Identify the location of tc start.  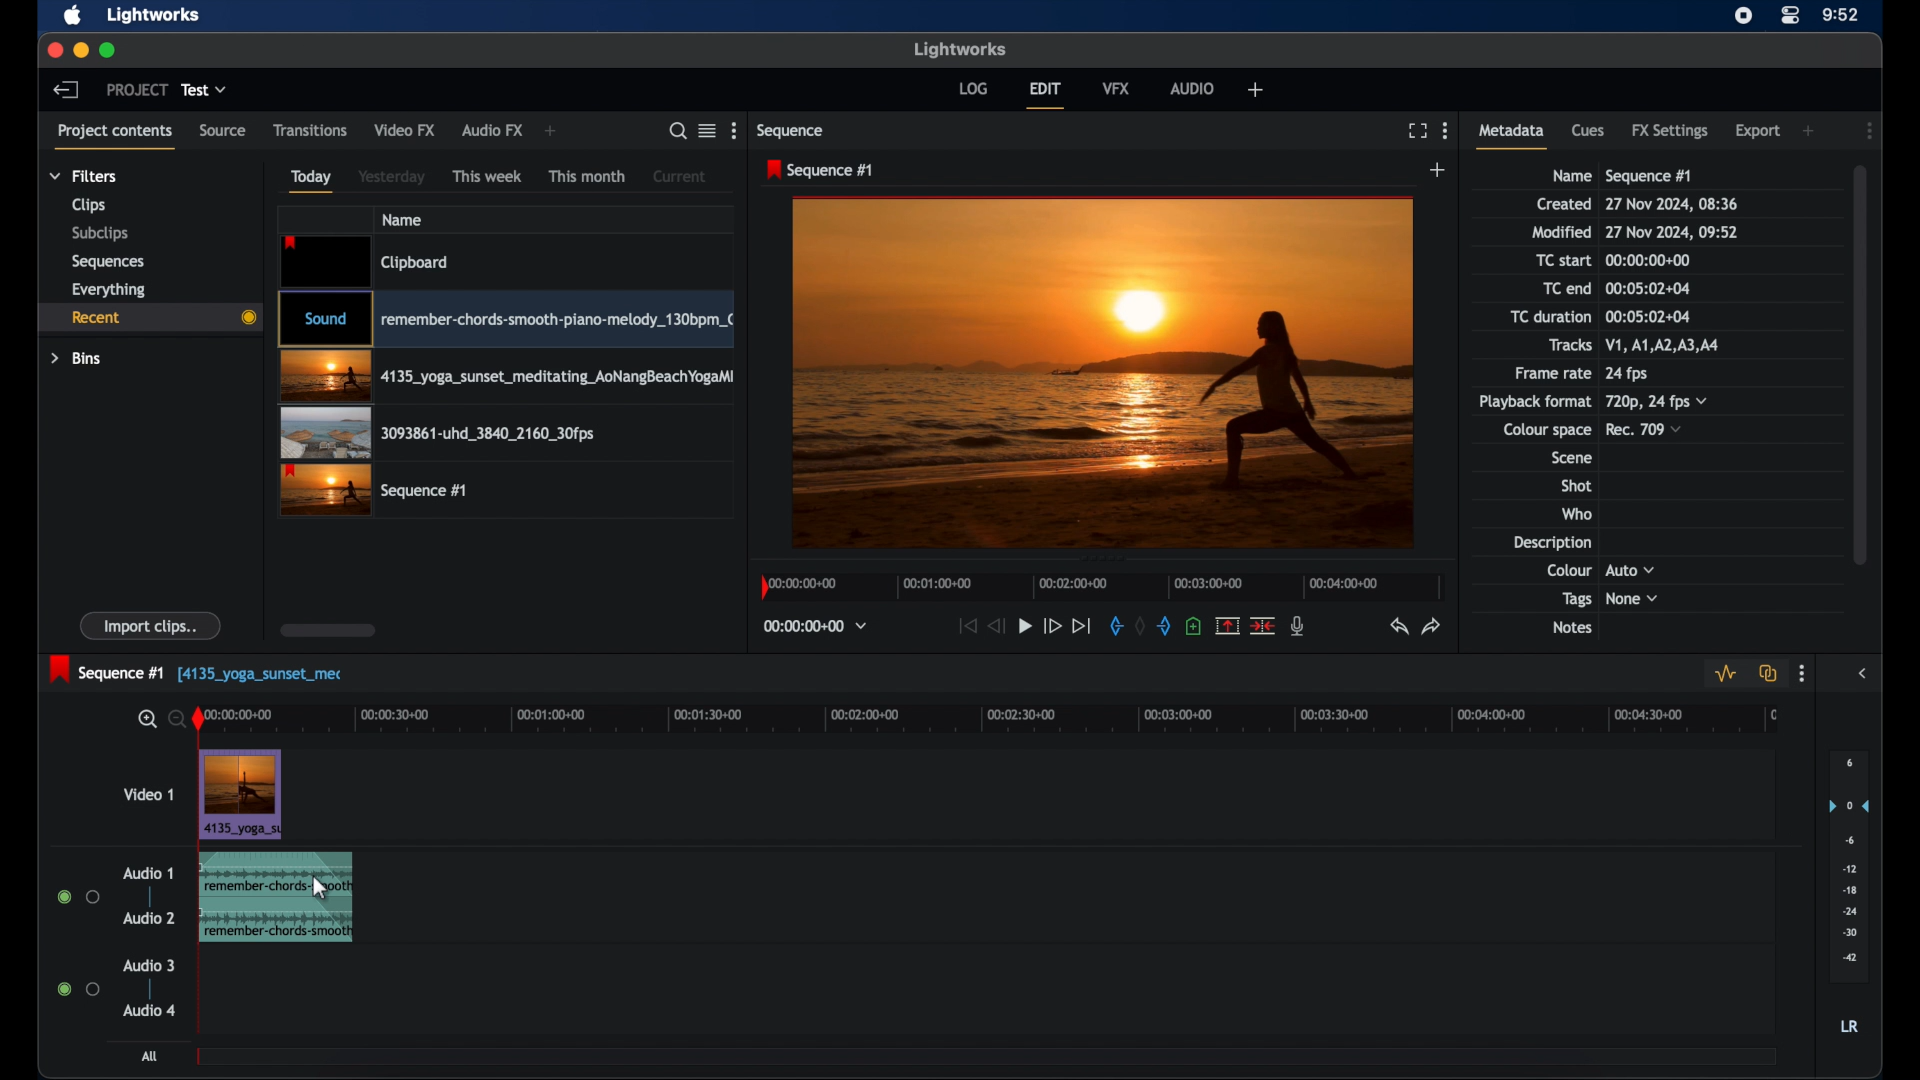
(1565, 259).